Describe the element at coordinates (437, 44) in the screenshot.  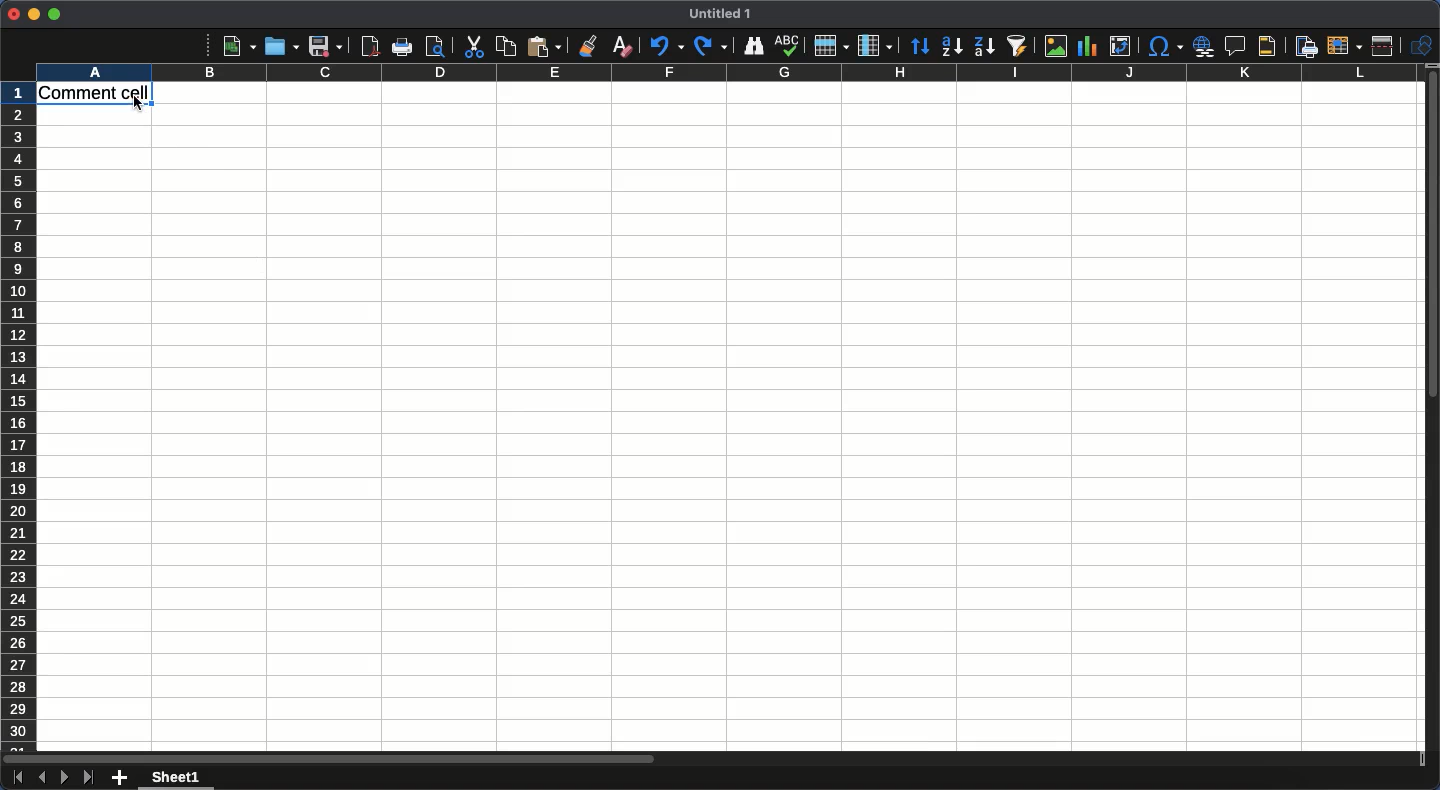
I see `print preview` at that location.